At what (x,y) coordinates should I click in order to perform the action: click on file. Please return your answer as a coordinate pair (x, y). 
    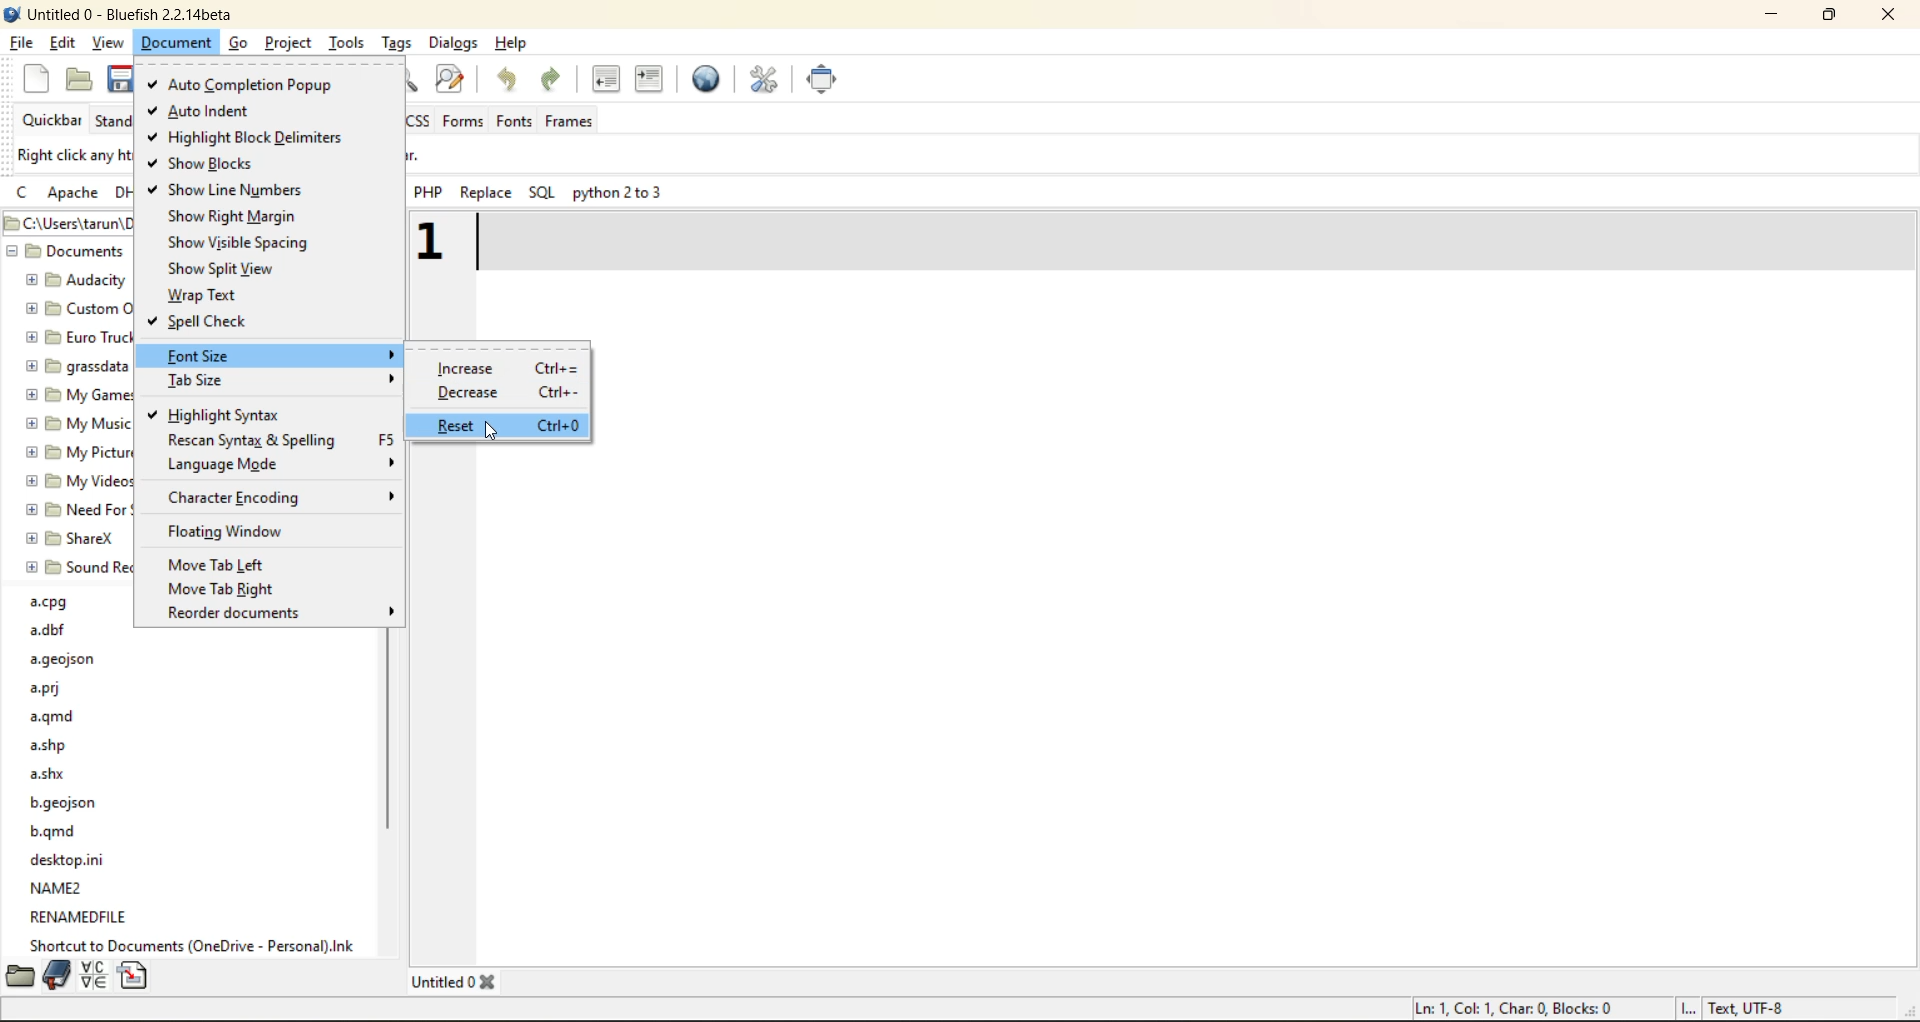
    Looking at the image, I should click on (20, 42).